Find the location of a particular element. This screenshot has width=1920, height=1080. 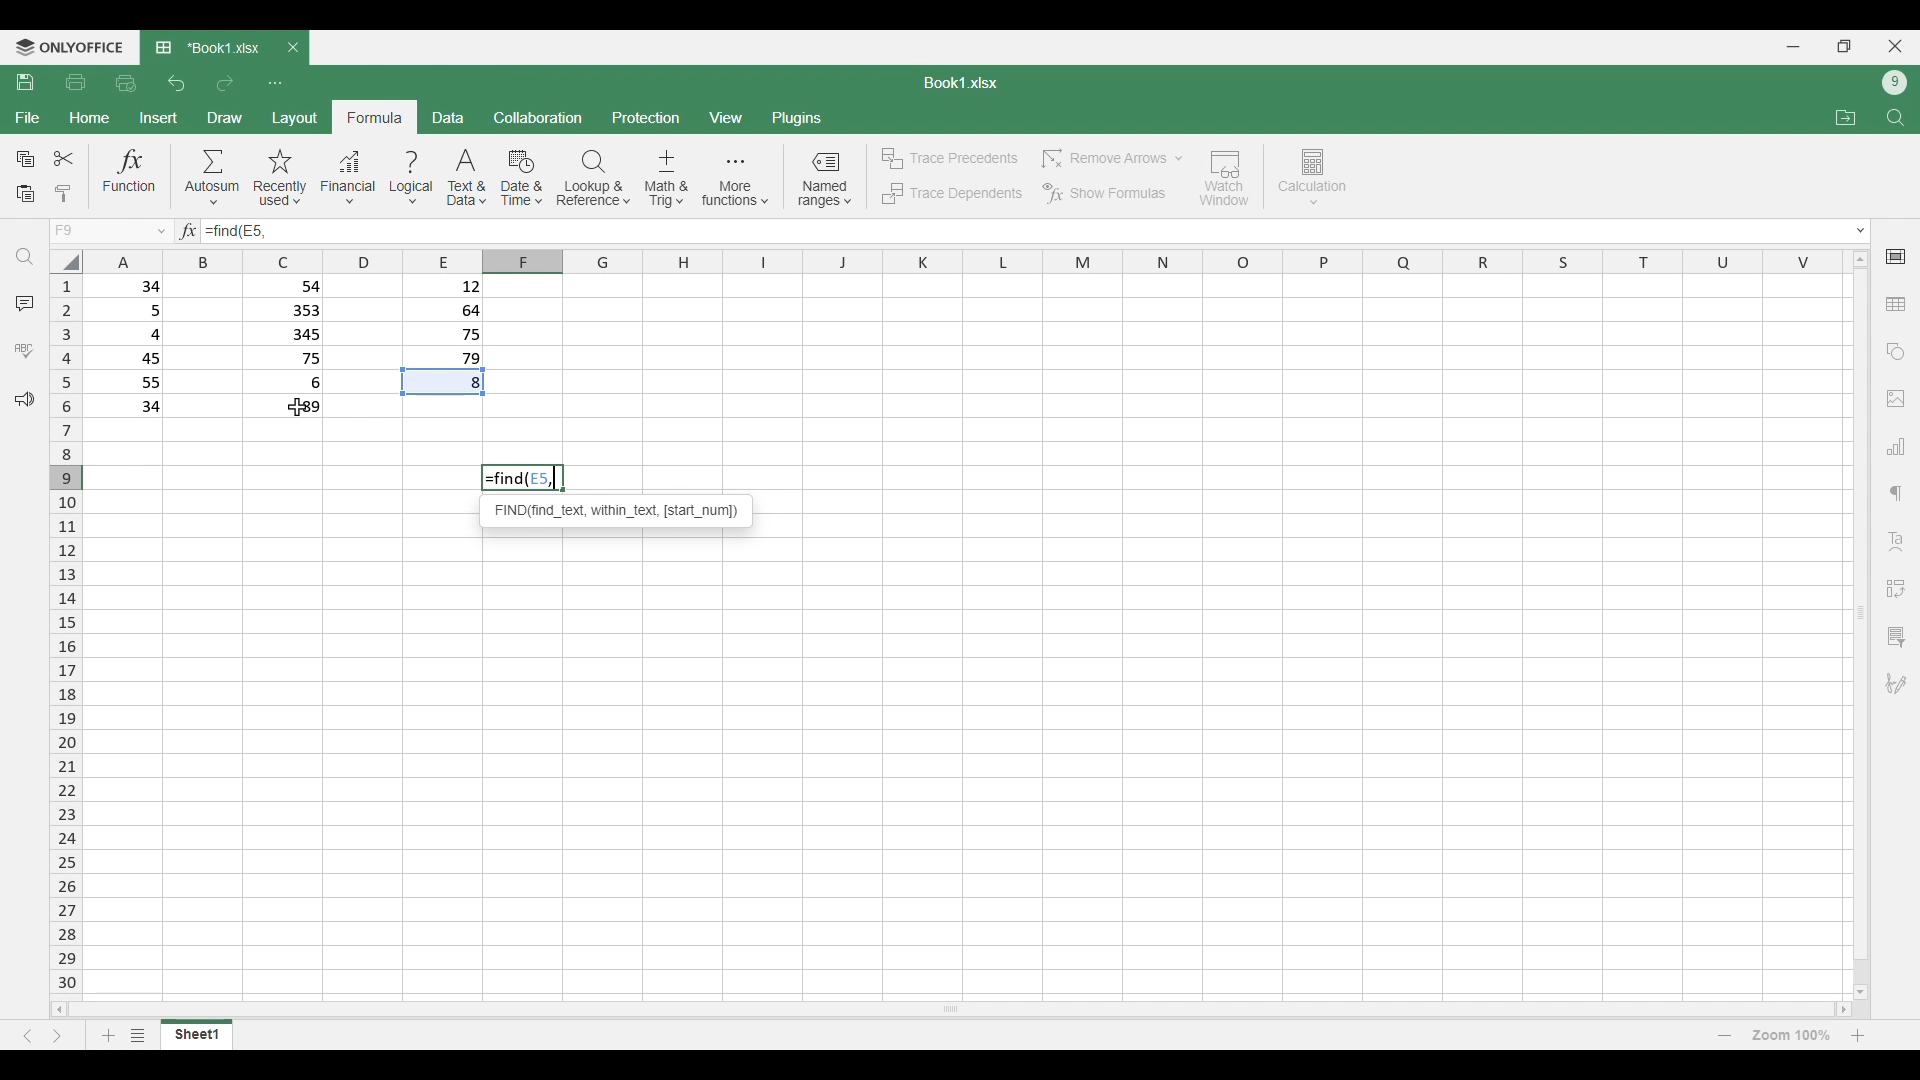

Protection menu is located at coordinates (646, 117).